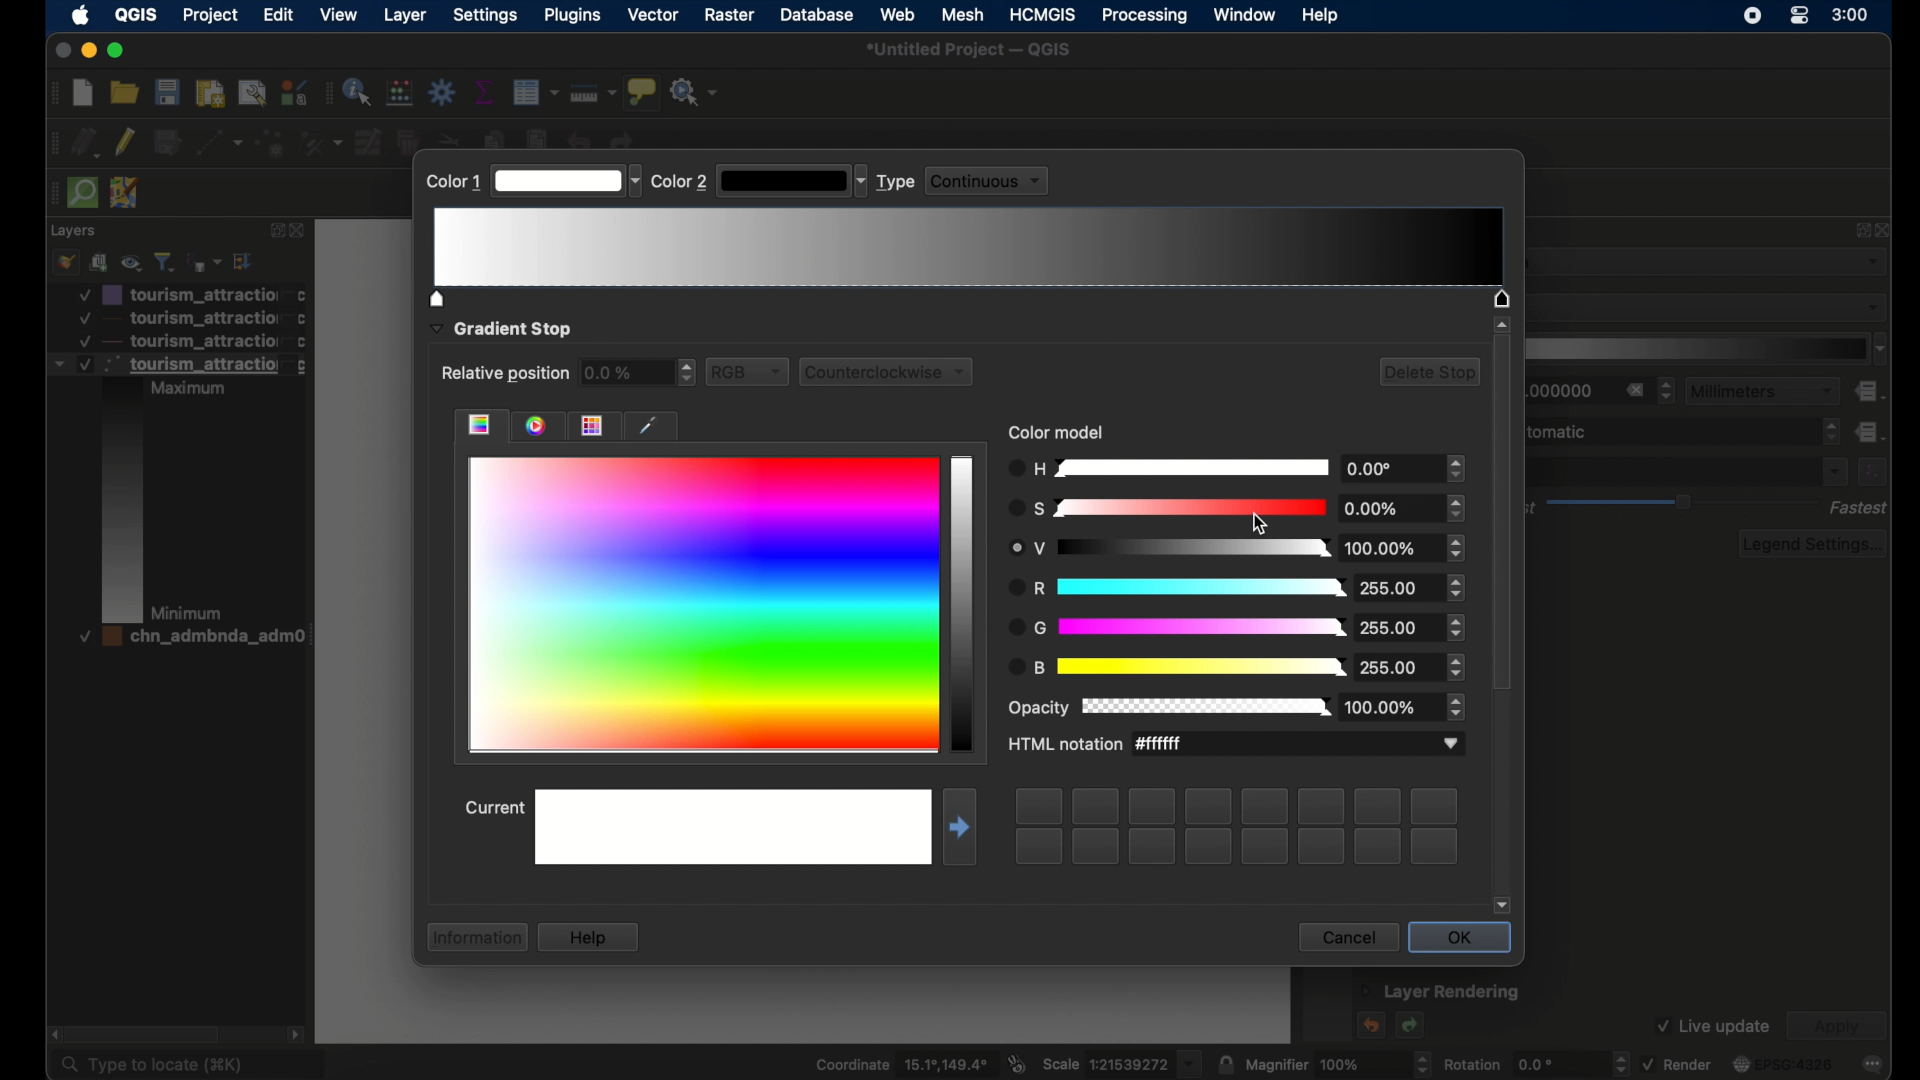 Image resolution: width=1920 pixels, height=1080 pixels. Describe the element at coordinates (1143, 16) in the screenshot. I see `processing` at that location.